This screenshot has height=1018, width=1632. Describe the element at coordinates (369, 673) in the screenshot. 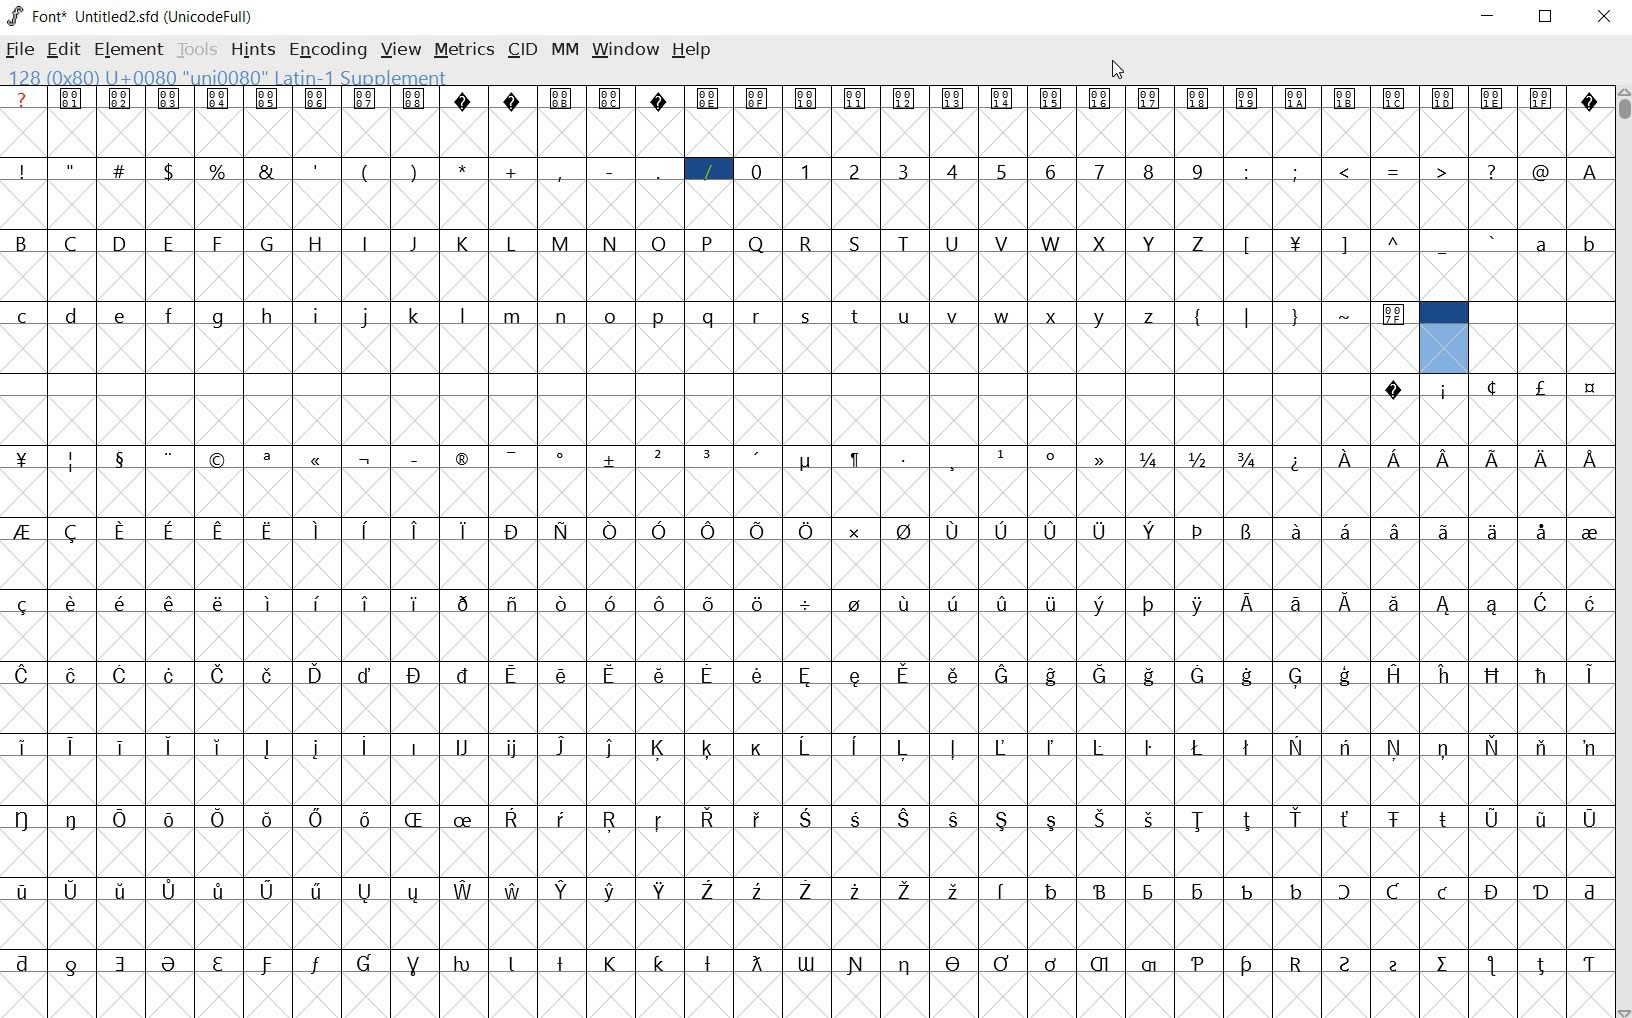

I see `Symbol` at that location.